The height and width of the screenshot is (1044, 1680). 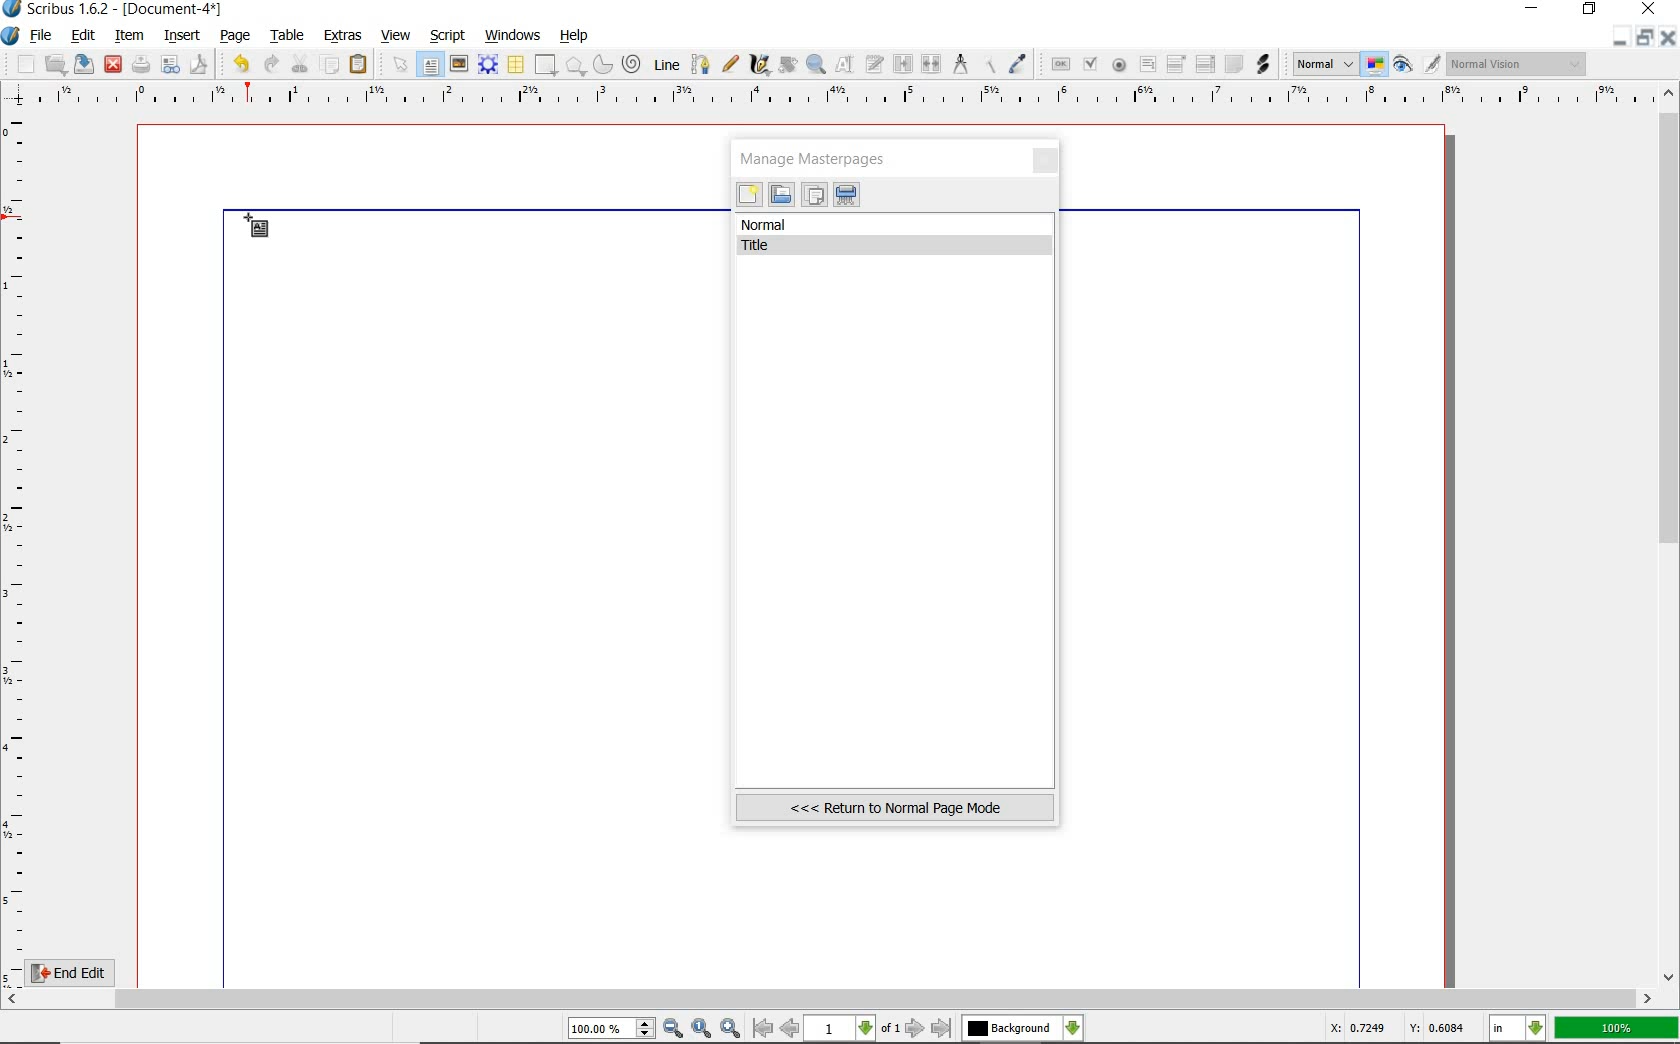 I want to click on zoom to 100%, so click(x=703, y=1029).